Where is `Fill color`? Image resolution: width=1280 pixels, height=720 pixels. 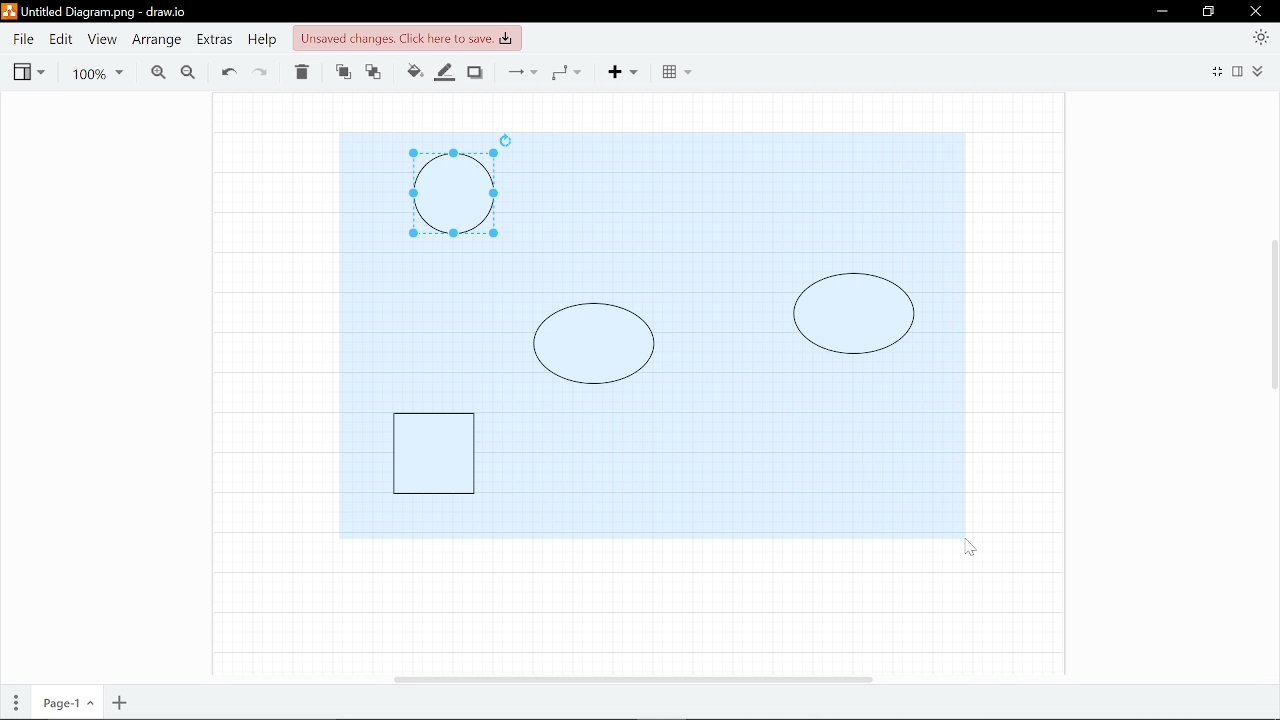
Fill color is located at coordinates (414, 71).